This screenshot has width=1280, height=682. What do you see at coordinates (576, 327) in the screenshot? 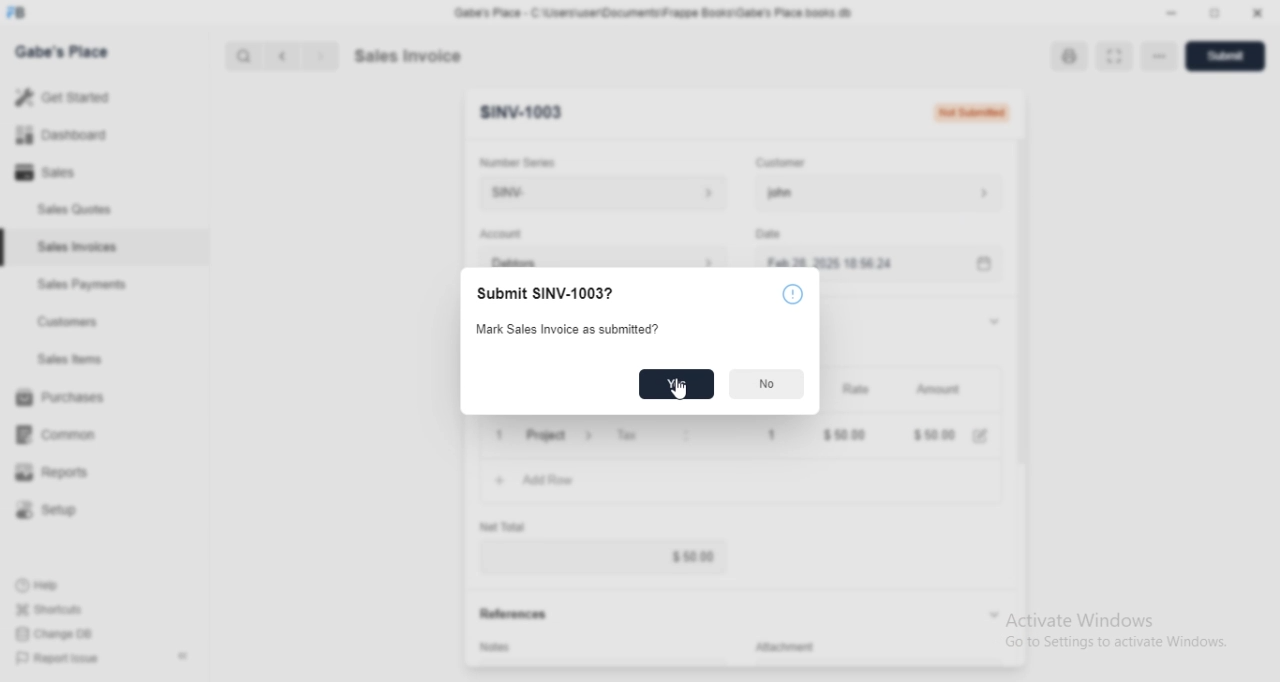
I see `Mark Sales Invoice as submitted?` at bounding box center [576, 327].